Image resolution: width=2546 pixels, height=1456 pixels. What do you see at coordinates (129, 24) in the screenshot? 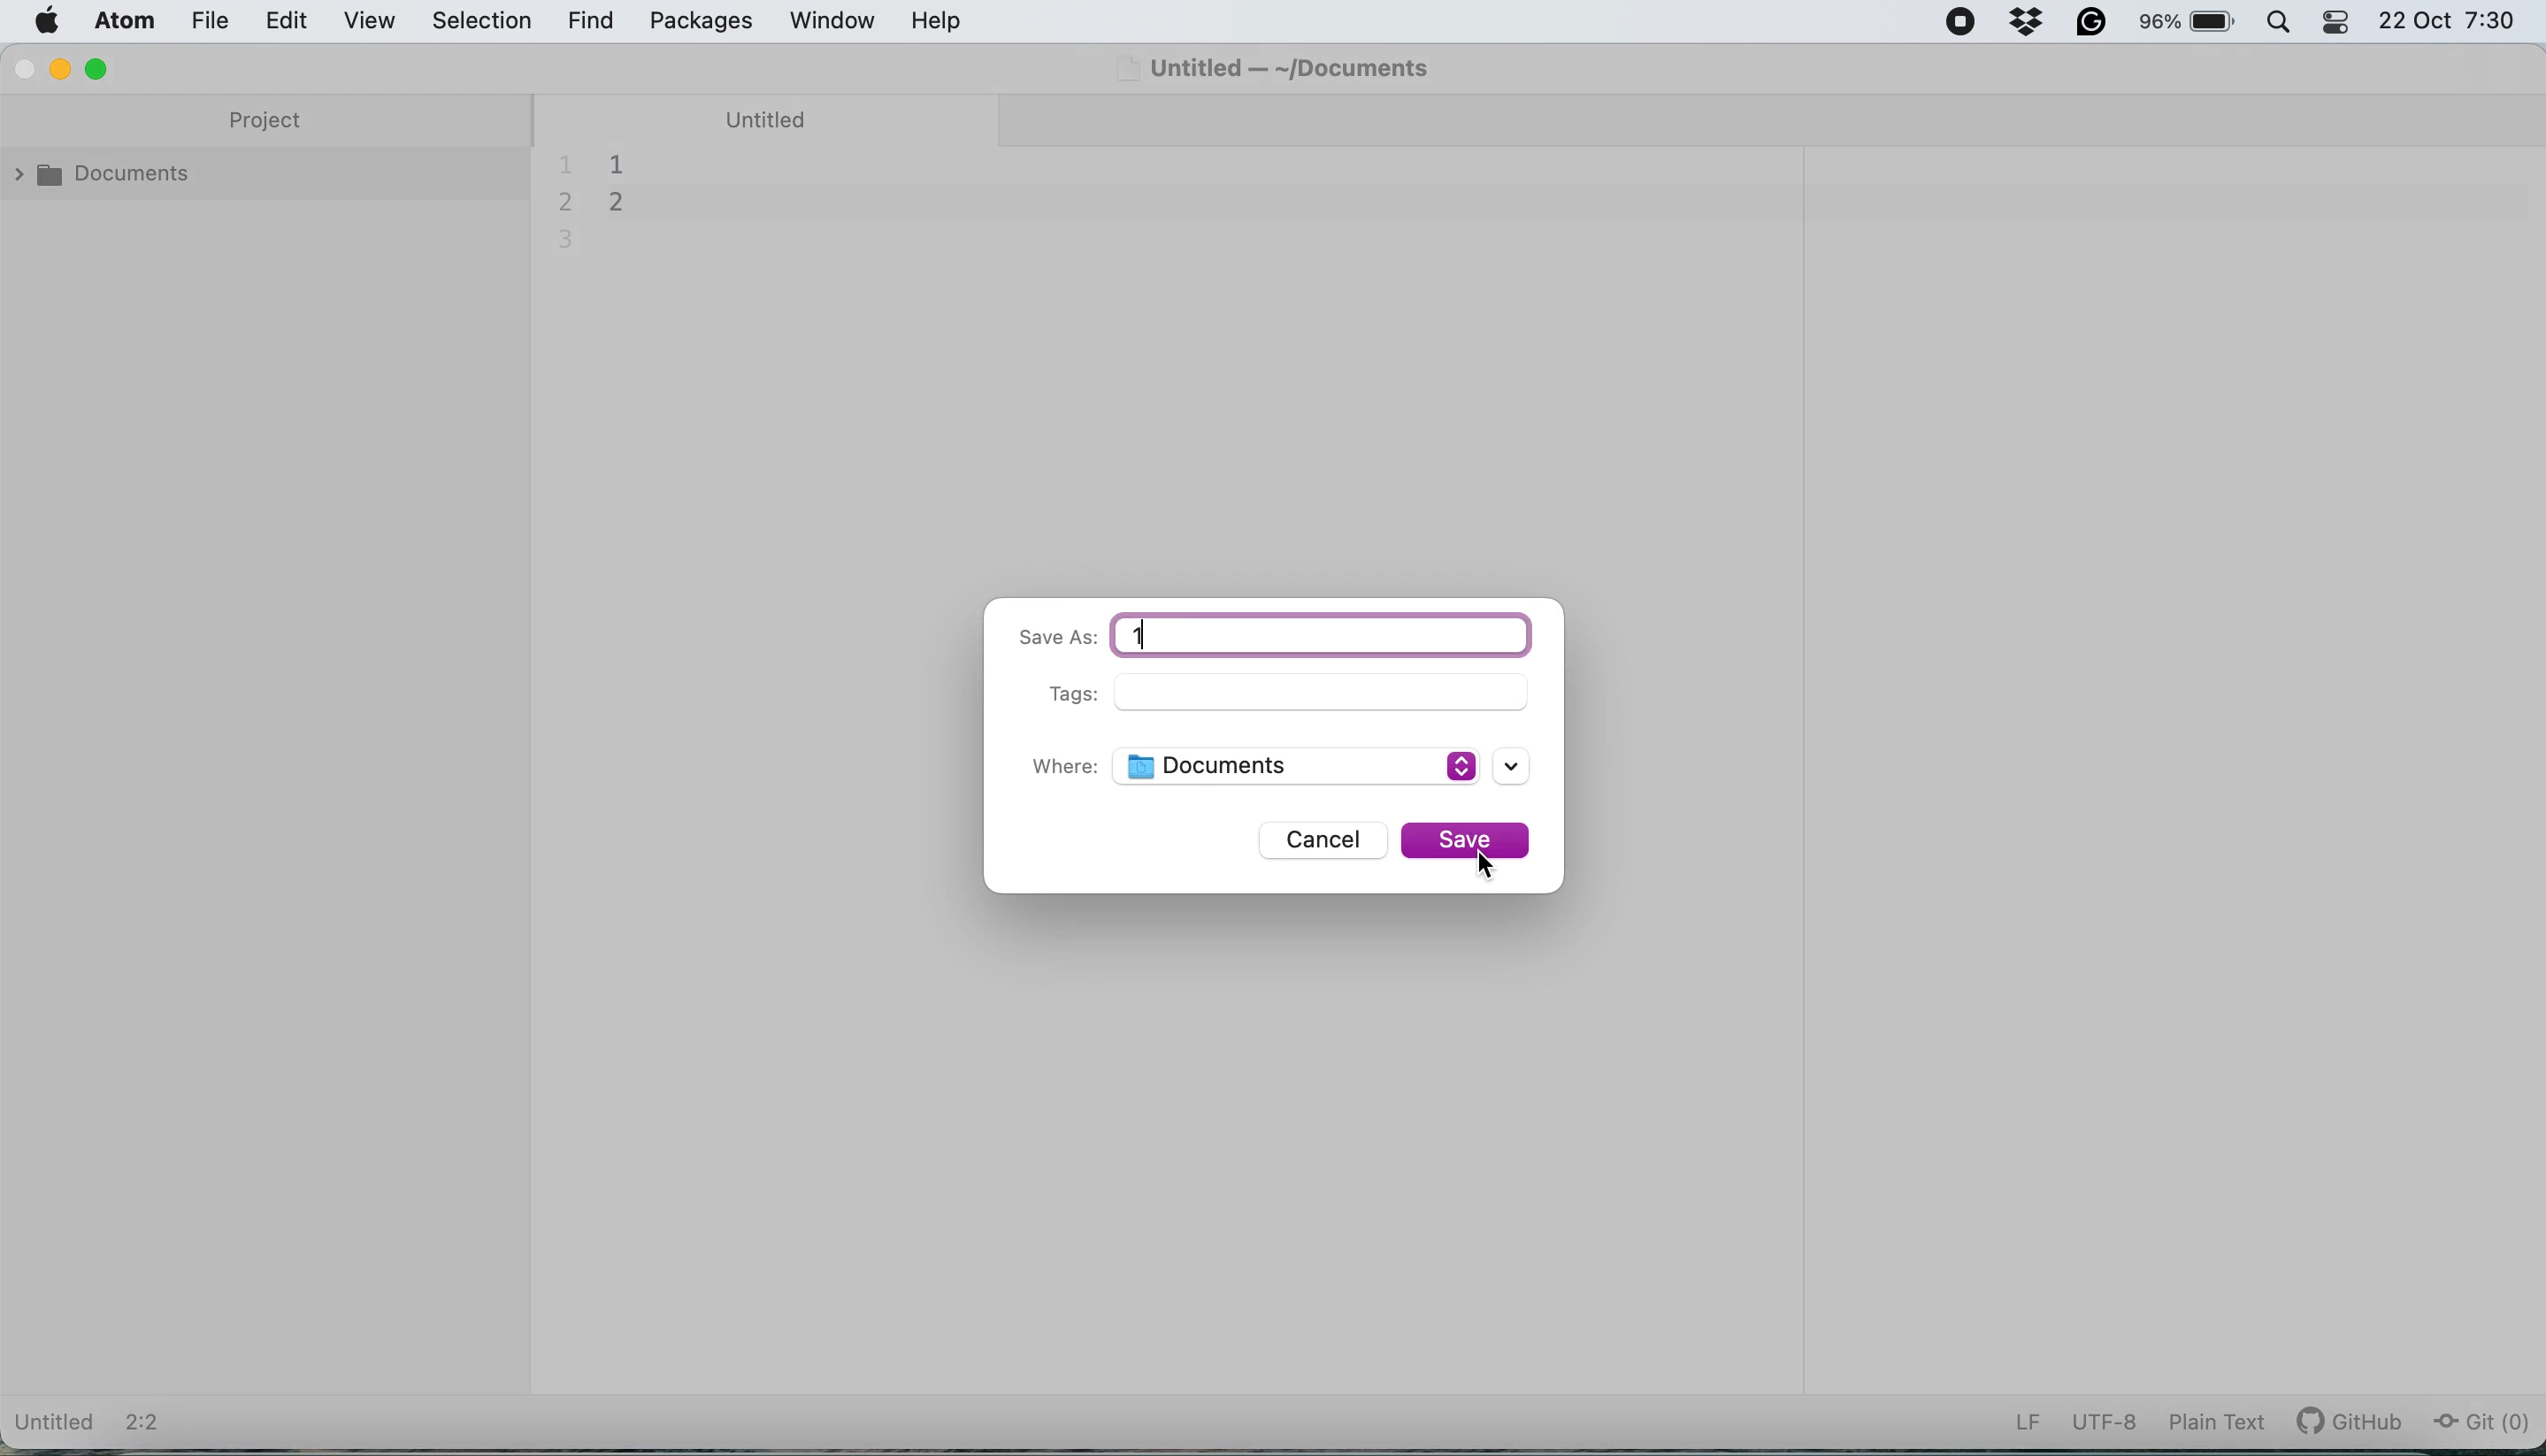
I see `atom` at bounding box center [129, 24].